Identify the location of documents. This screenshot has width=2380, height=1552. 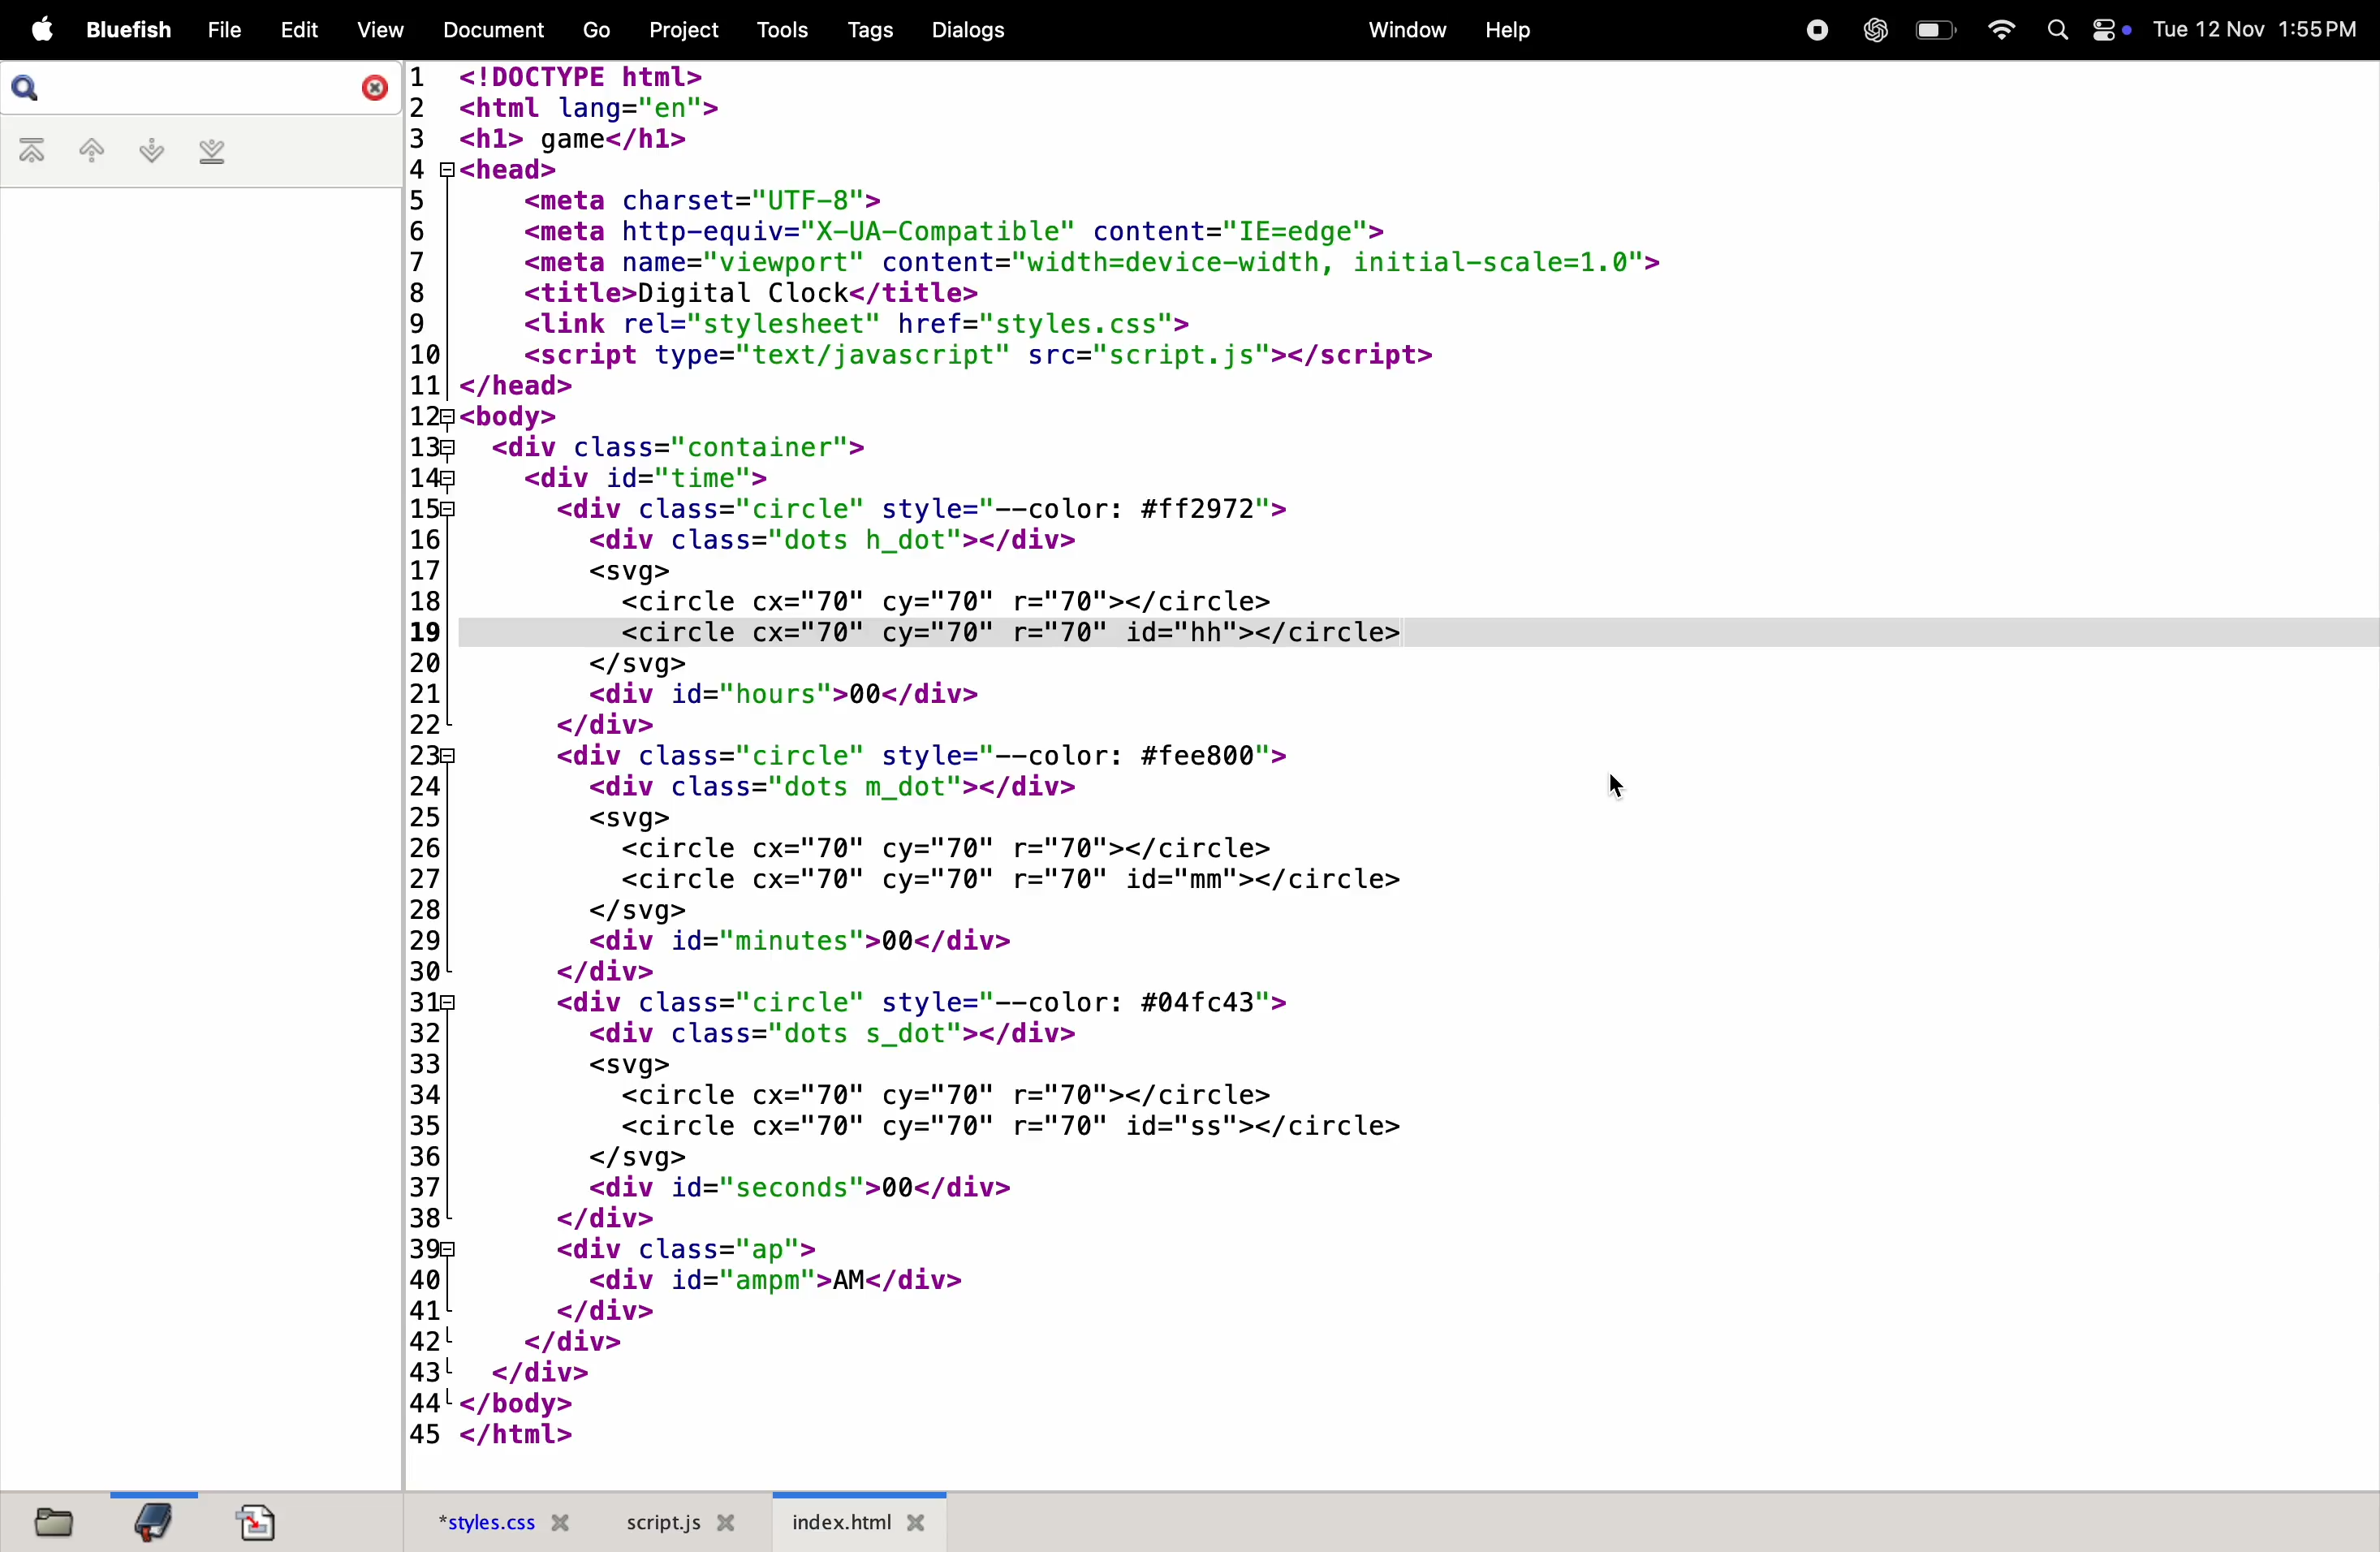
(487, 29).